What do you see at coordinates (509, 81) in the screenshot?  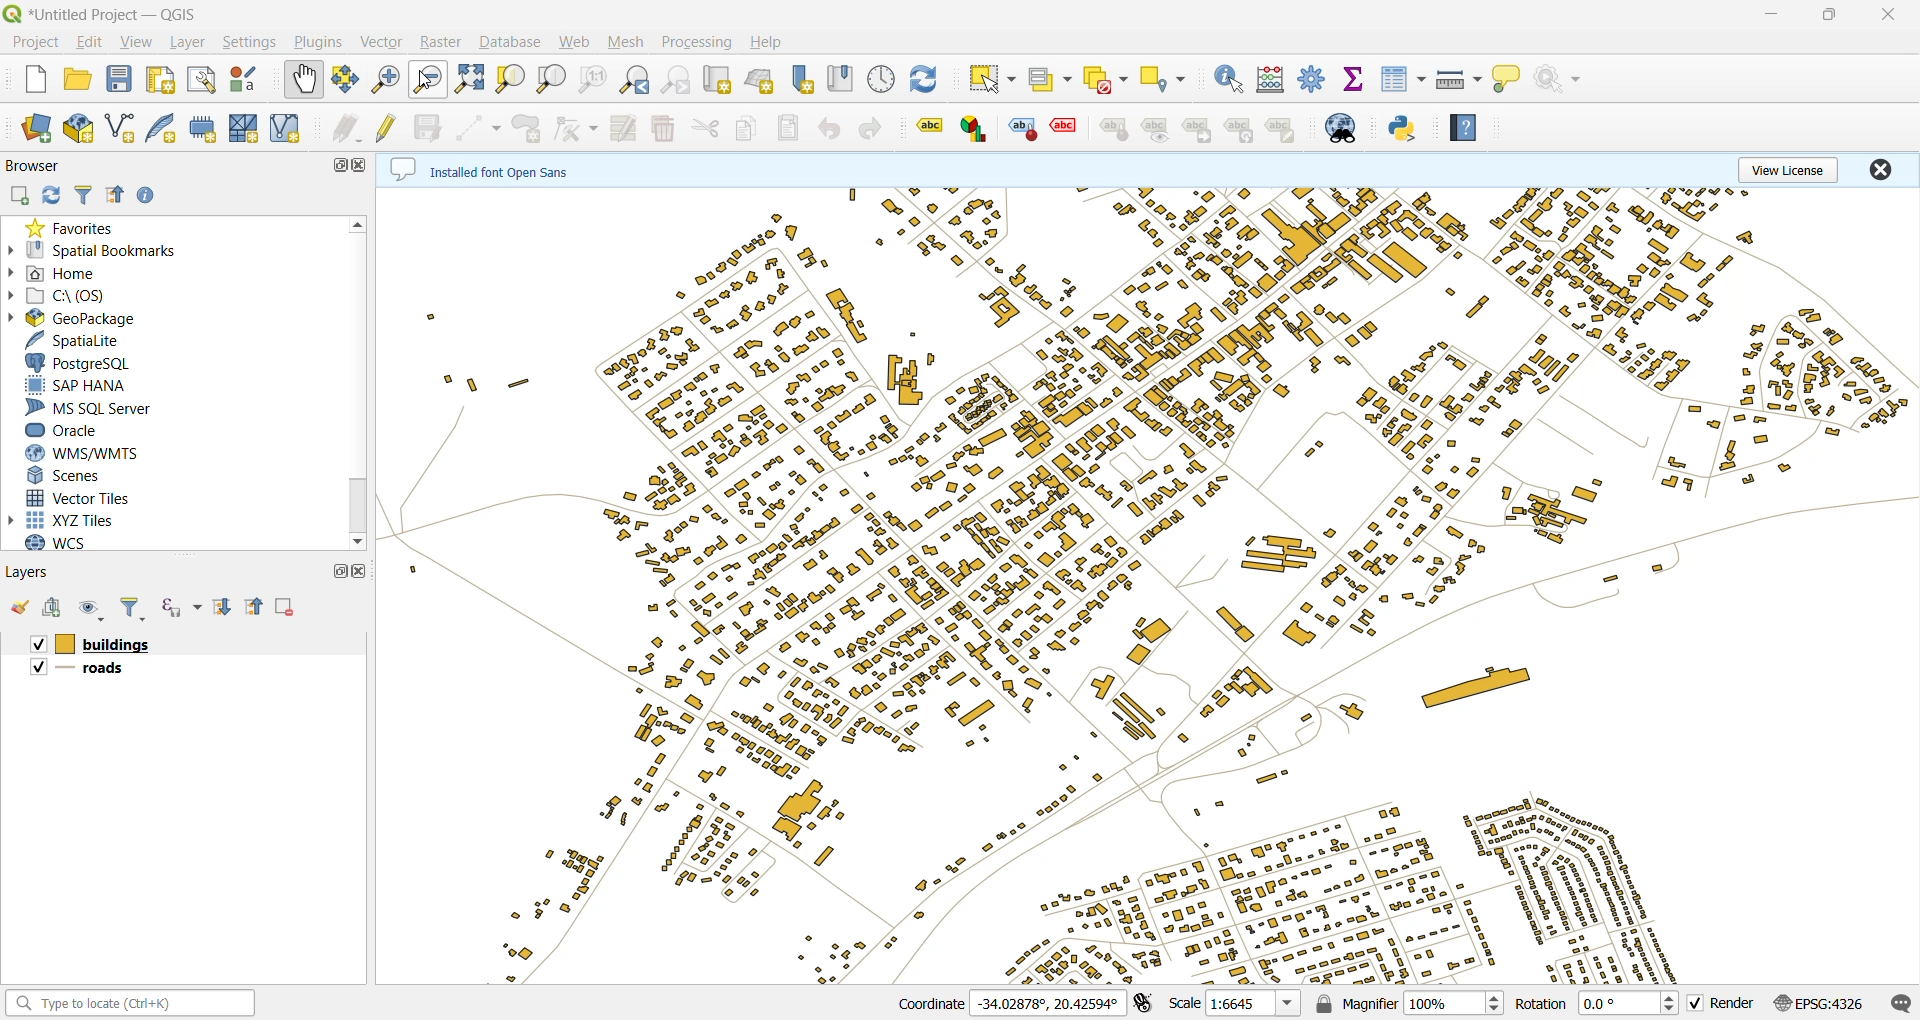 I see `zoom selection` at bounding box center [509, 81].